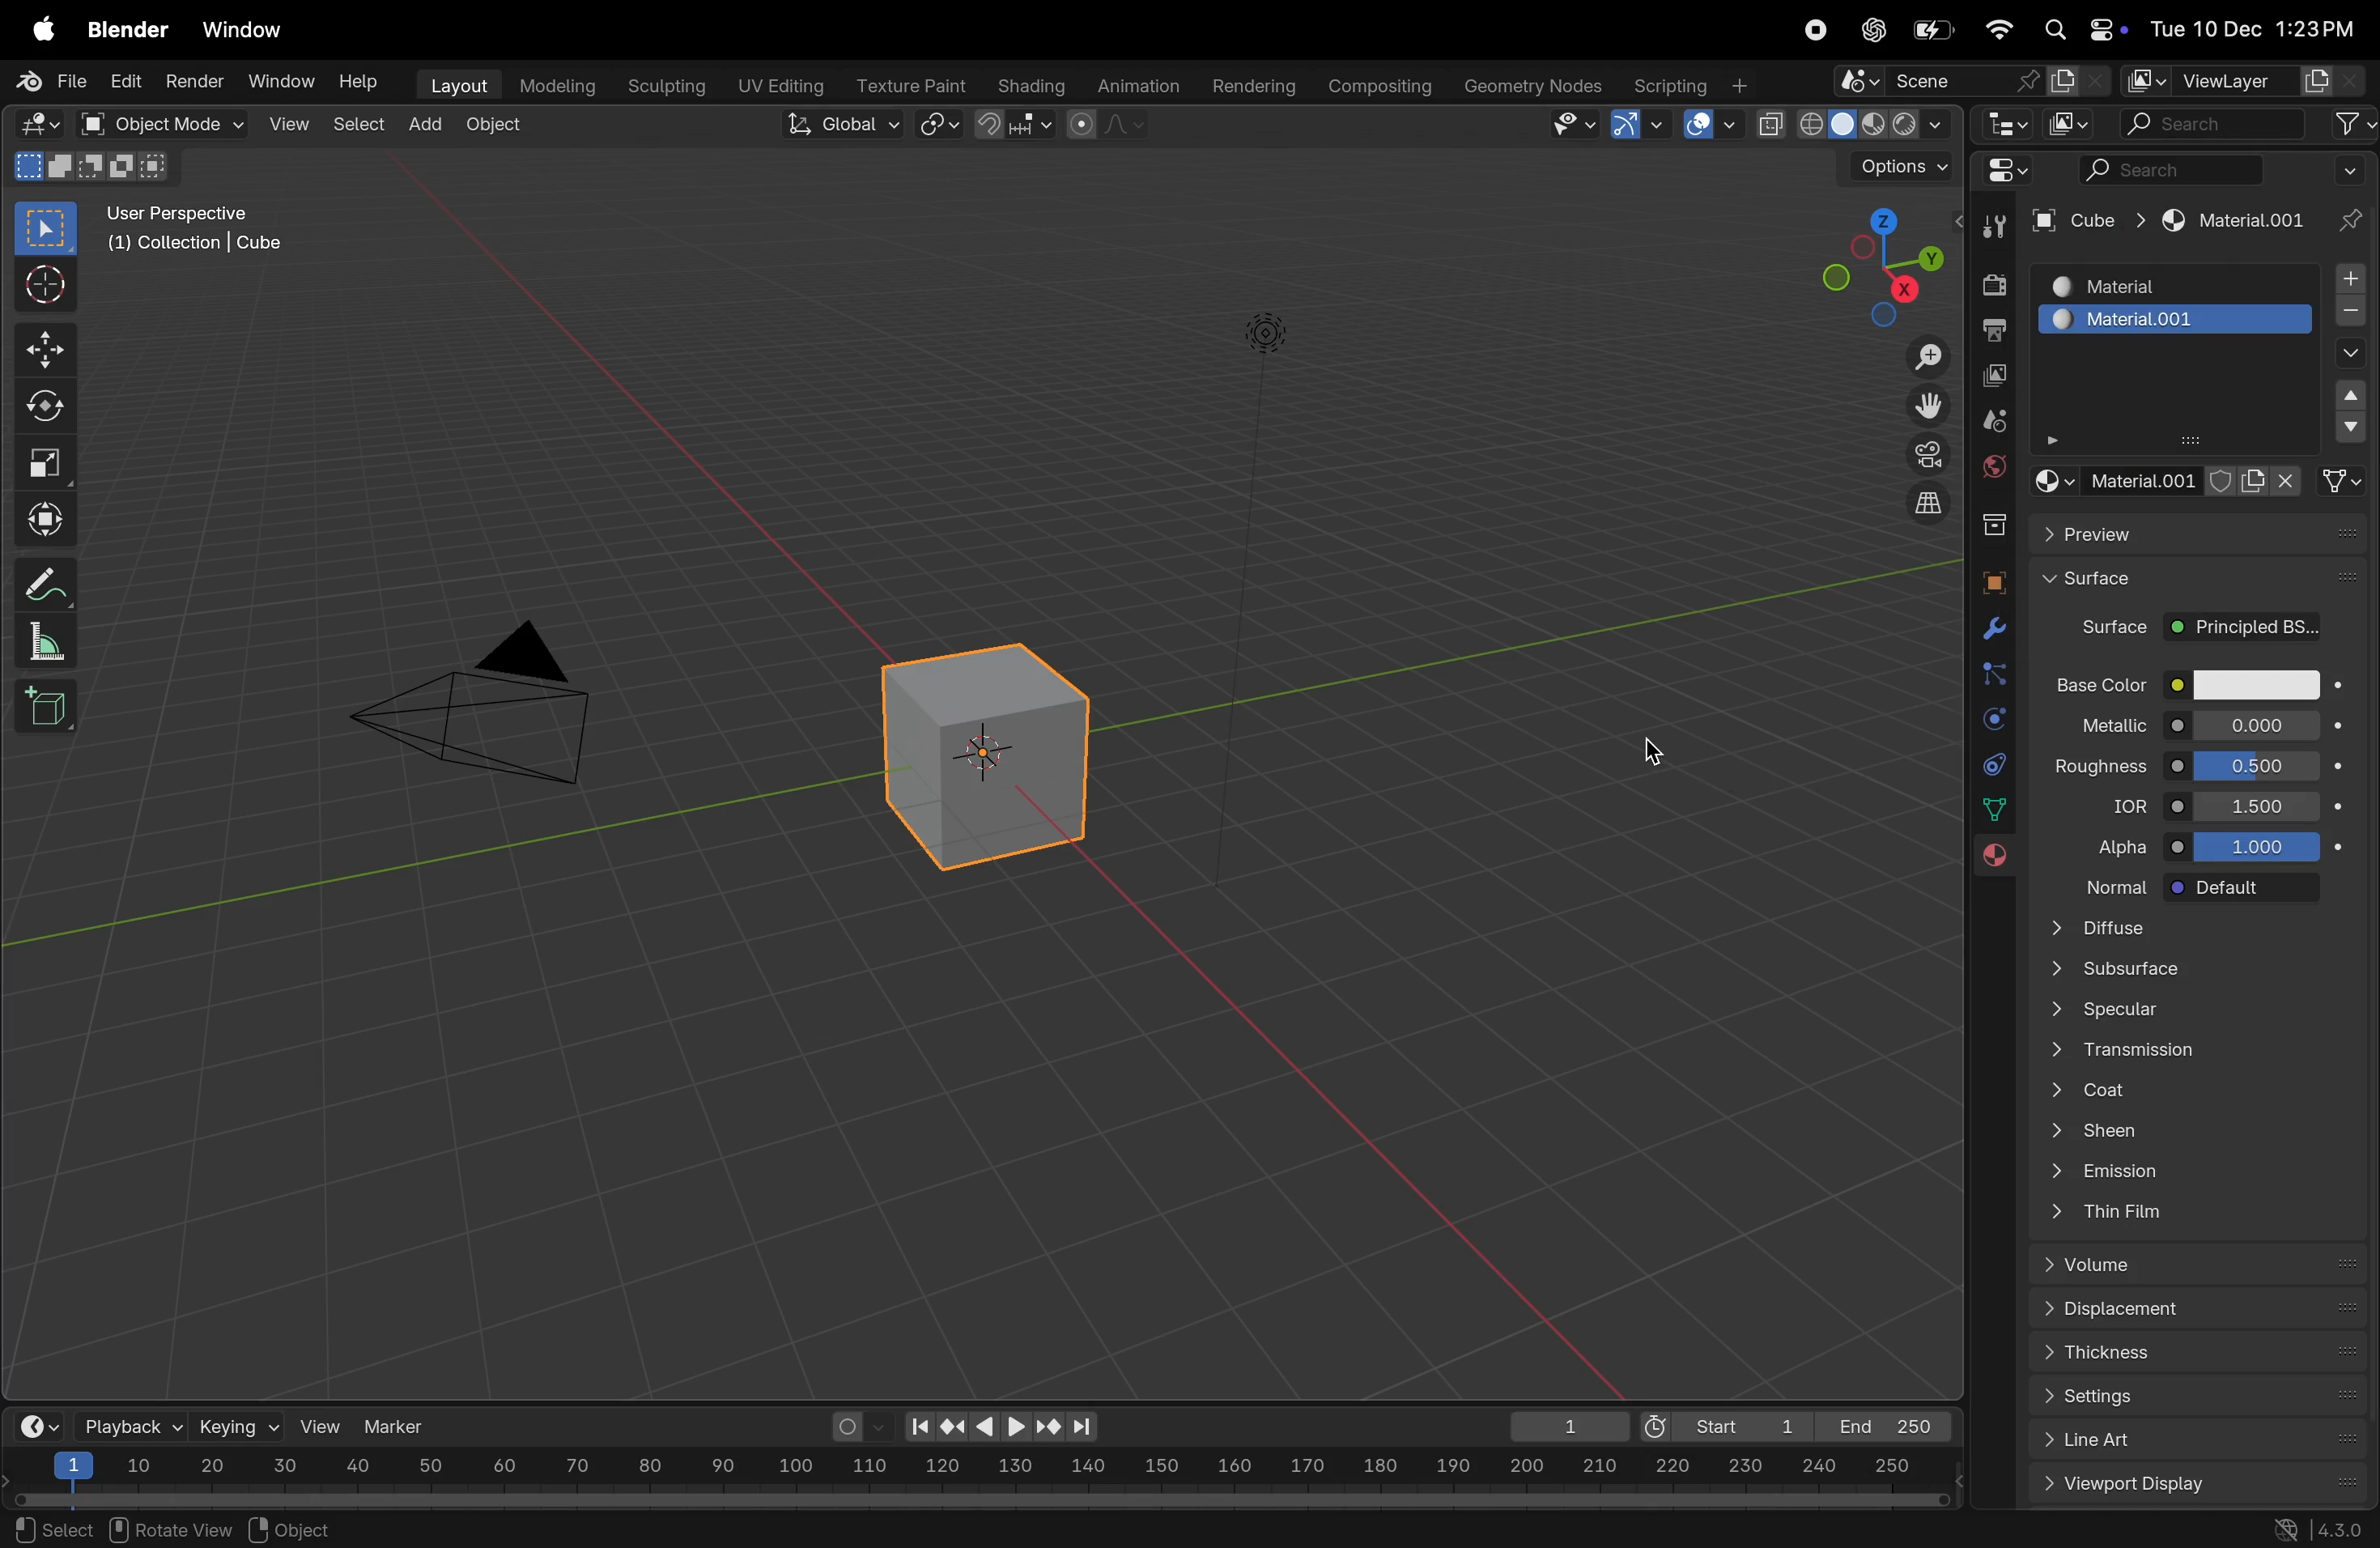 This screenshot has width=2380, height=1548. What do you see at coordinates (2214, 124) in the screenshot?
I see `search` at bounding box center [2214, 124].